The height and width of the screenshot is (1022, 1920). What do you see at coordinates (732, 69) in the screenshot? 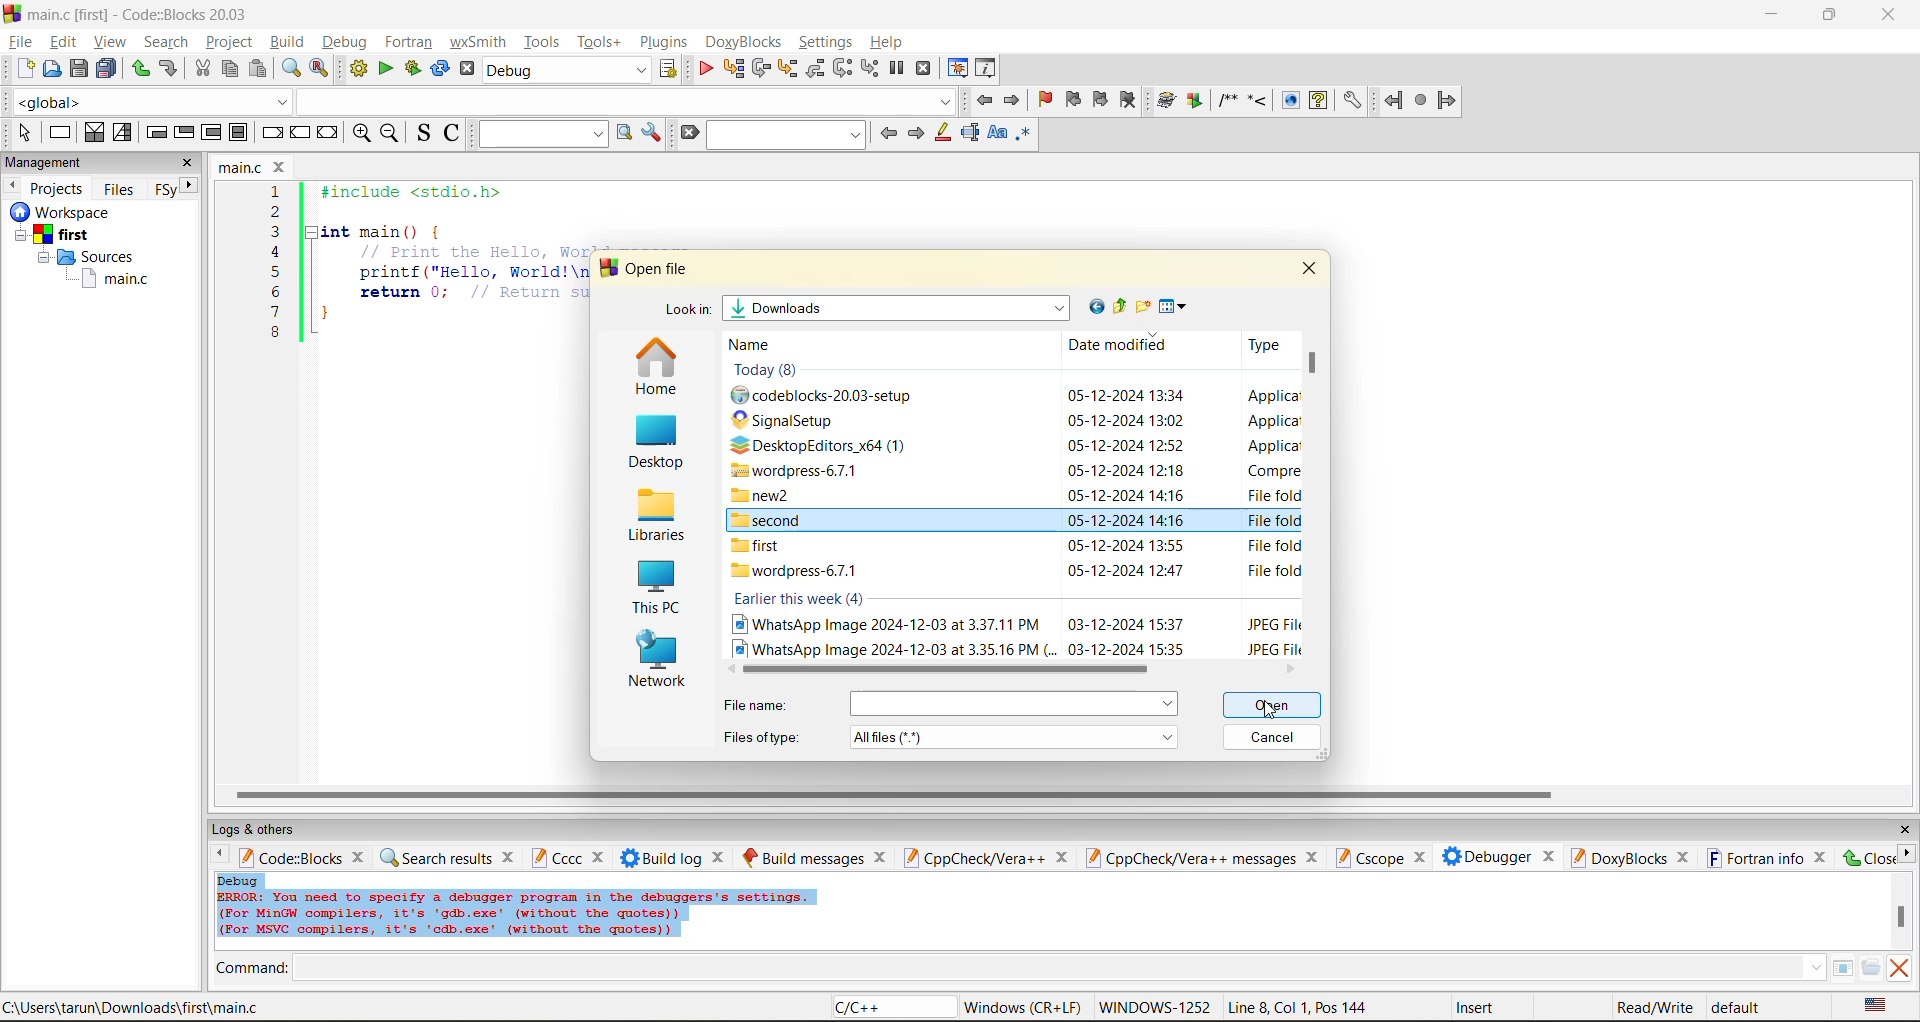
I see `run to cursor` at bounding box center [732, 69].